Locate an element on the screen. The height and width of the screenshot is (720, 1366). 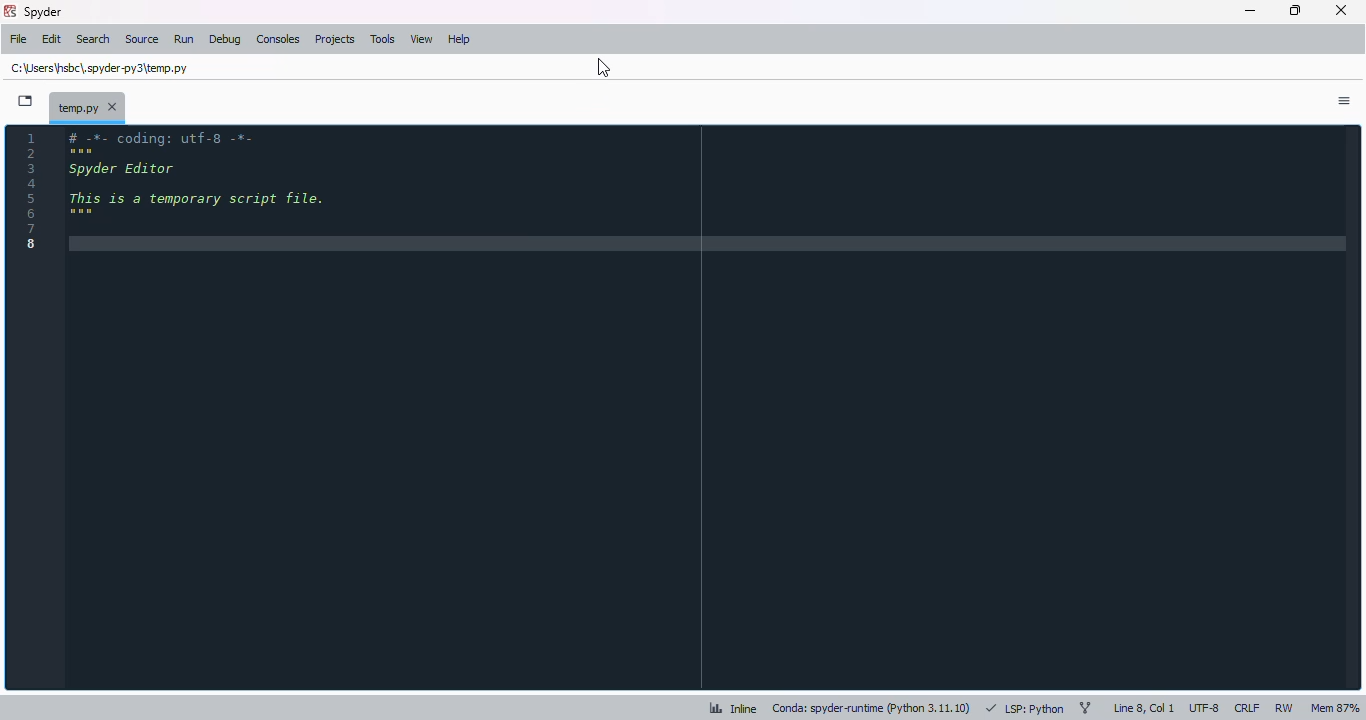
maximize is located at coordinates (1296, 10).